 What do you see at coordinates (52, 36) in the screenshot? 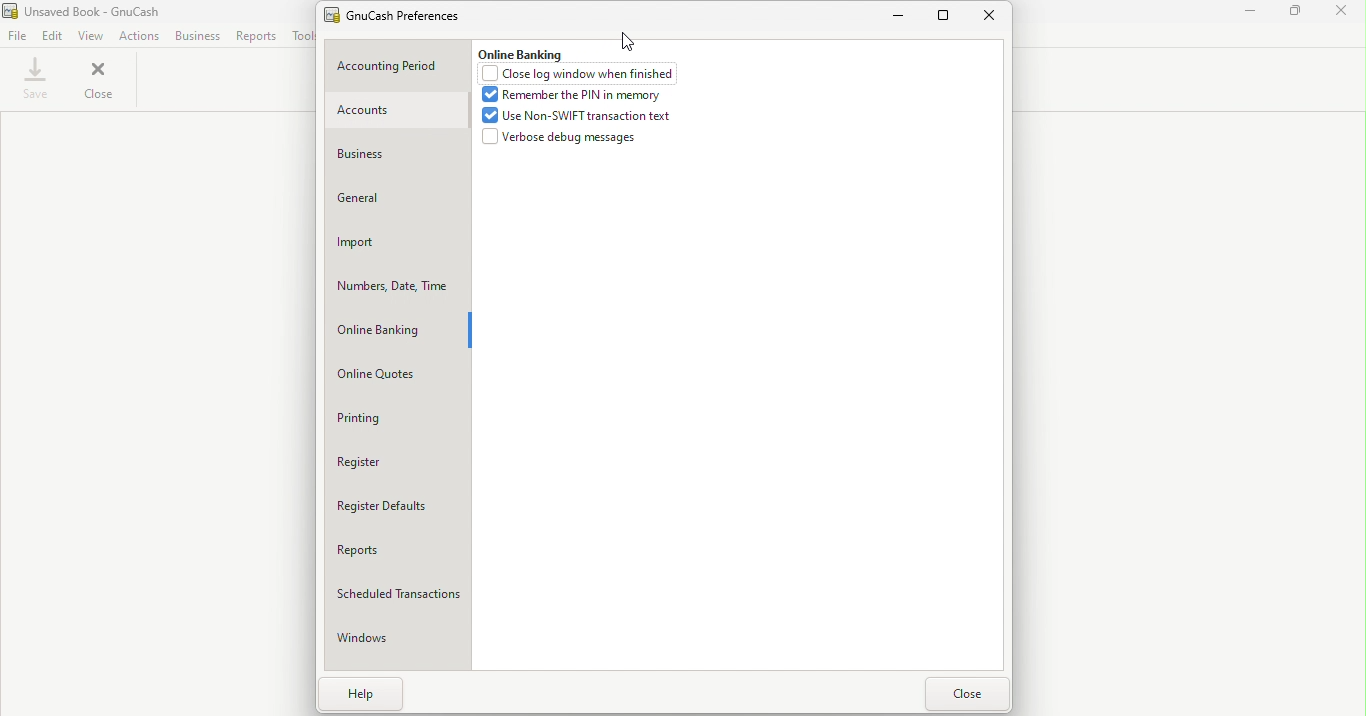
I see `Edit` at bounding box center [52, 36].